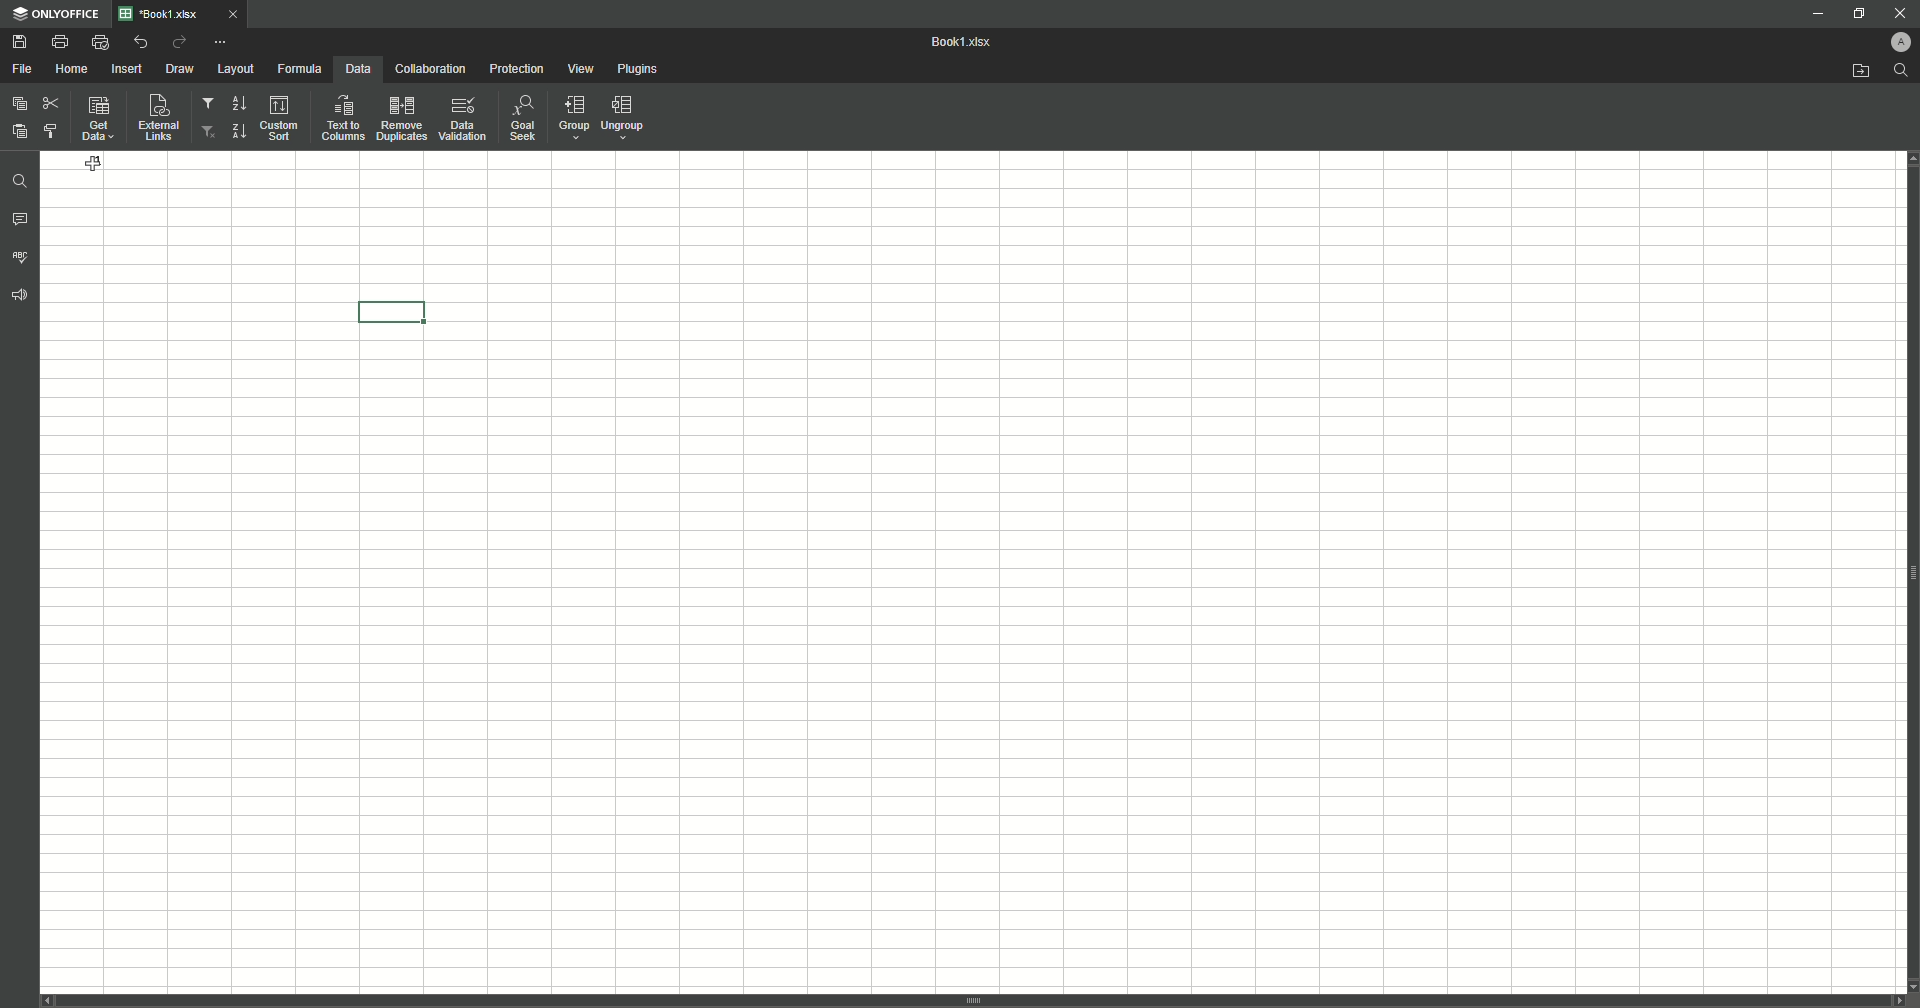  Describe the element at coordinates (57, 14) in the screenshot. I see `ONLYOFFICE` at that location.